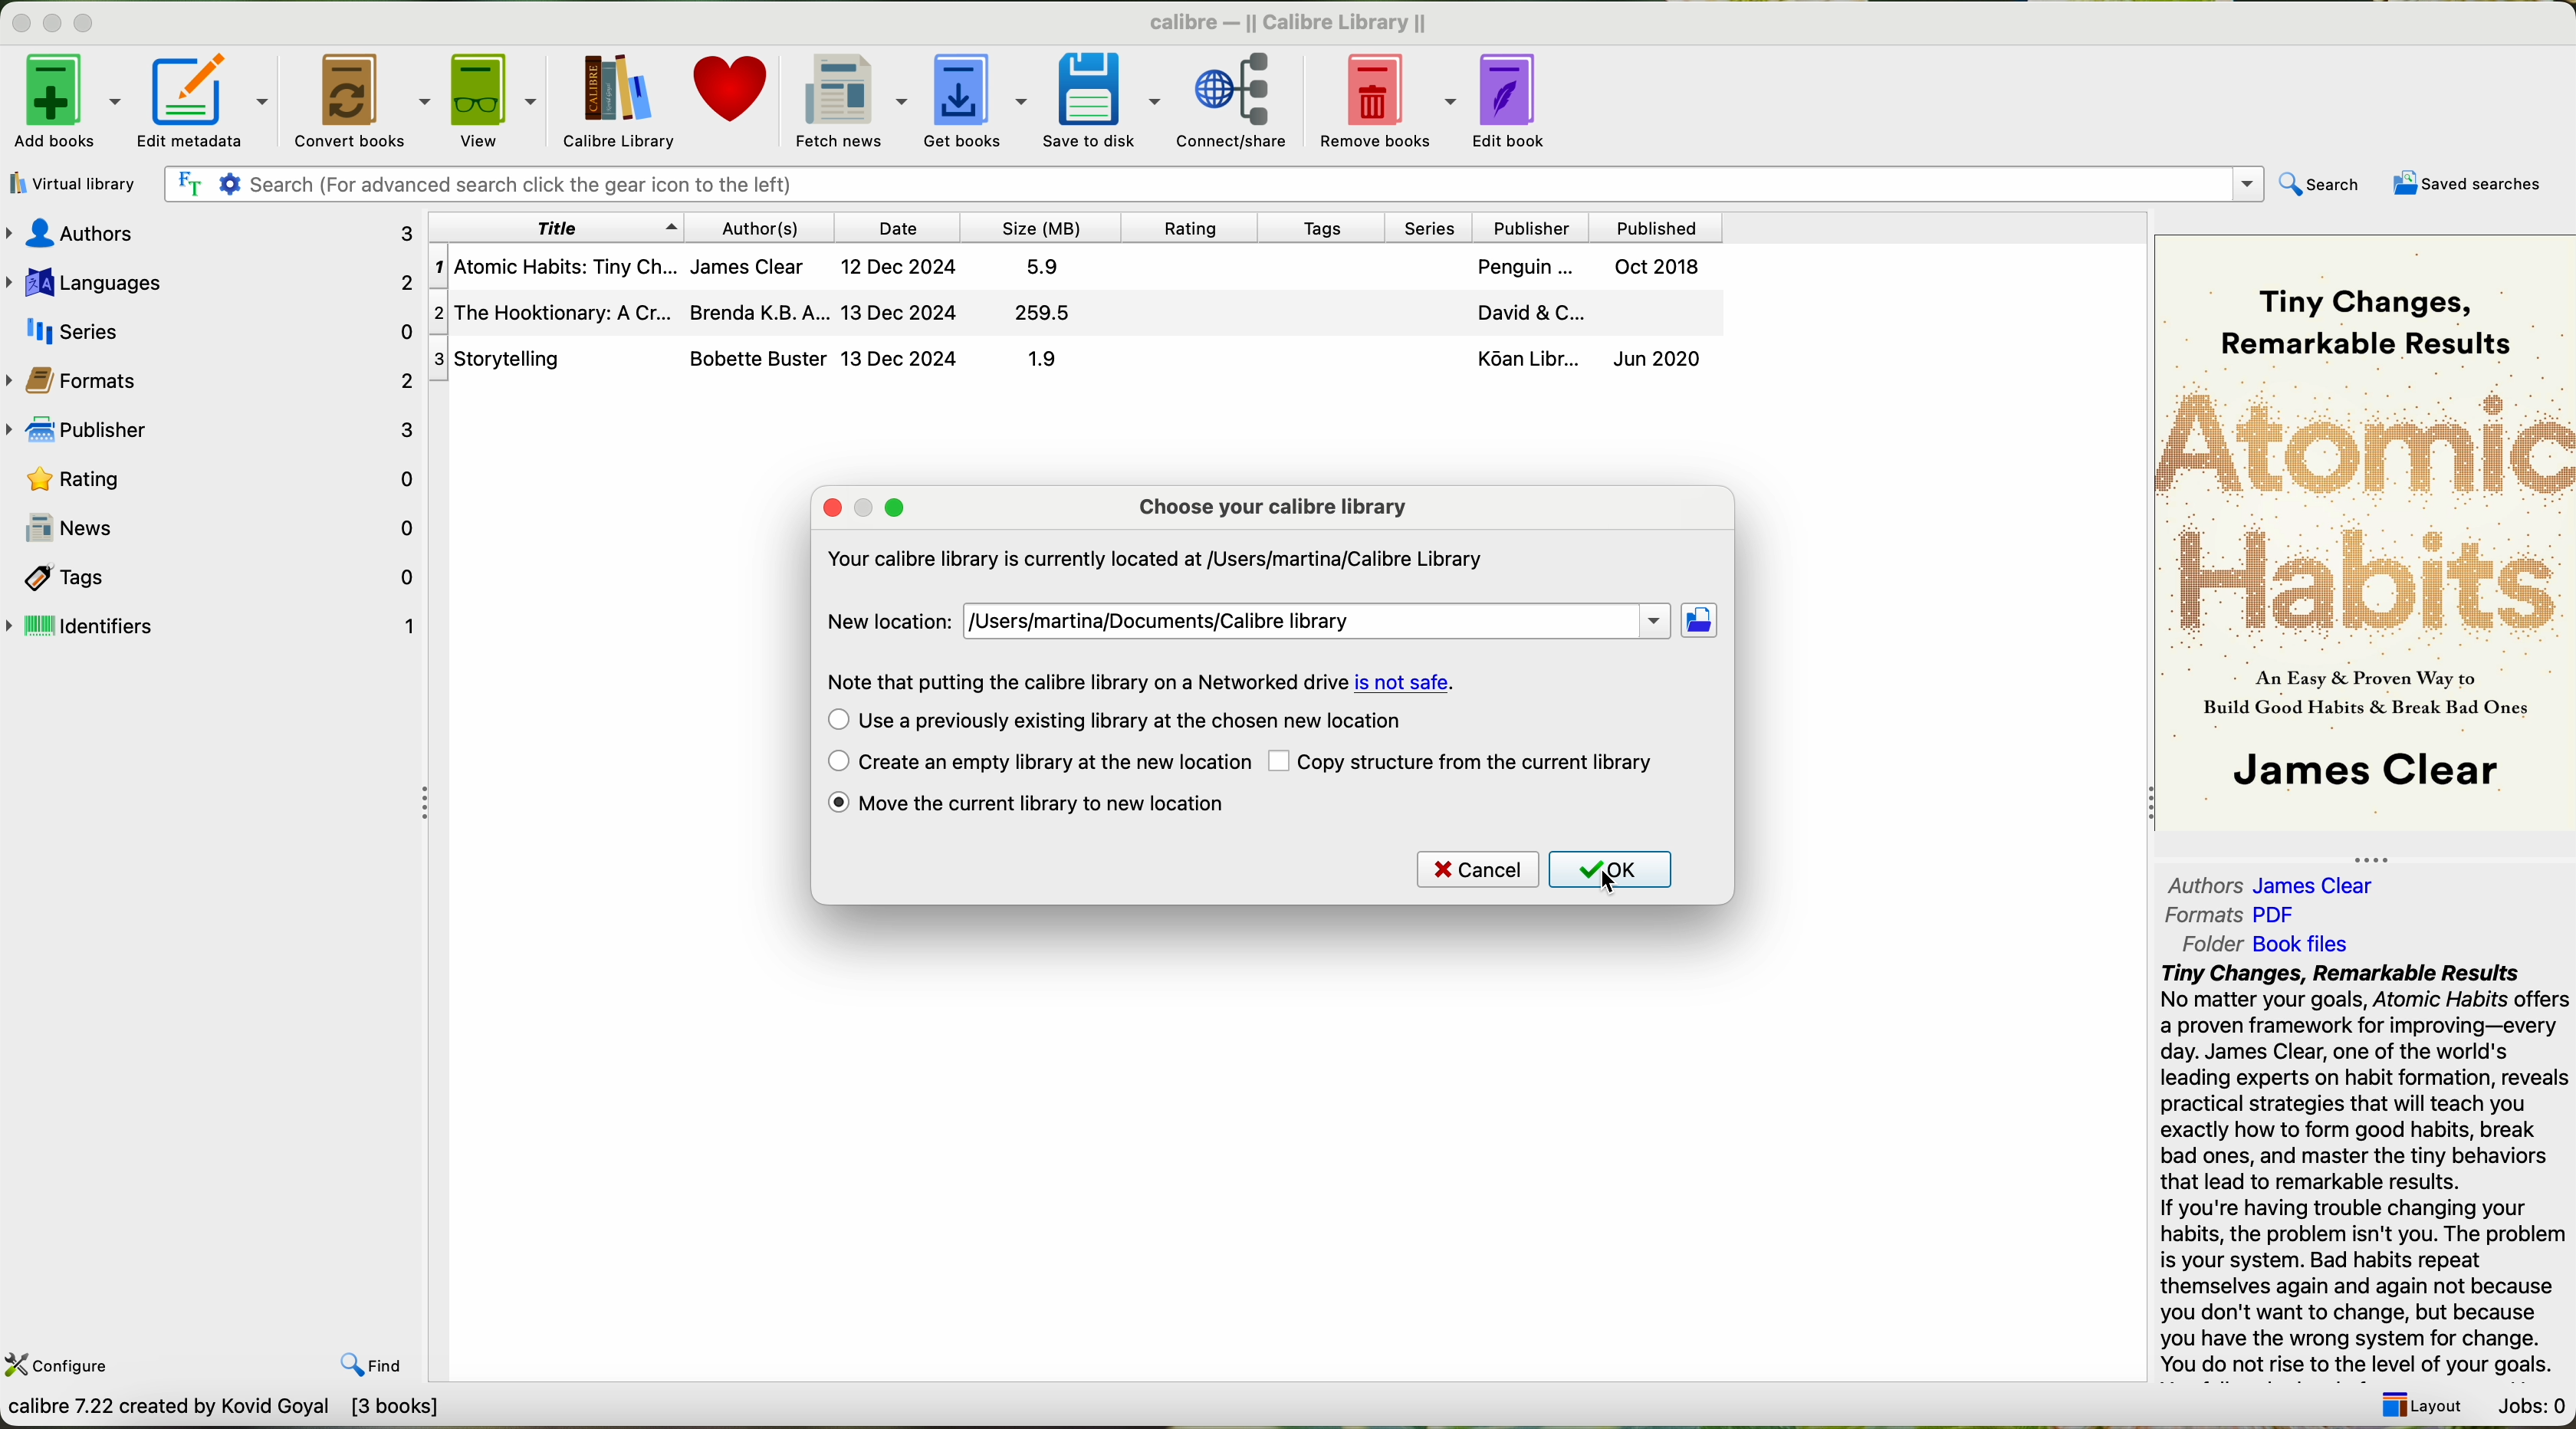  Describe the element at coordinates (1386, 99) in the screenshot. I see `remove books` at that location.